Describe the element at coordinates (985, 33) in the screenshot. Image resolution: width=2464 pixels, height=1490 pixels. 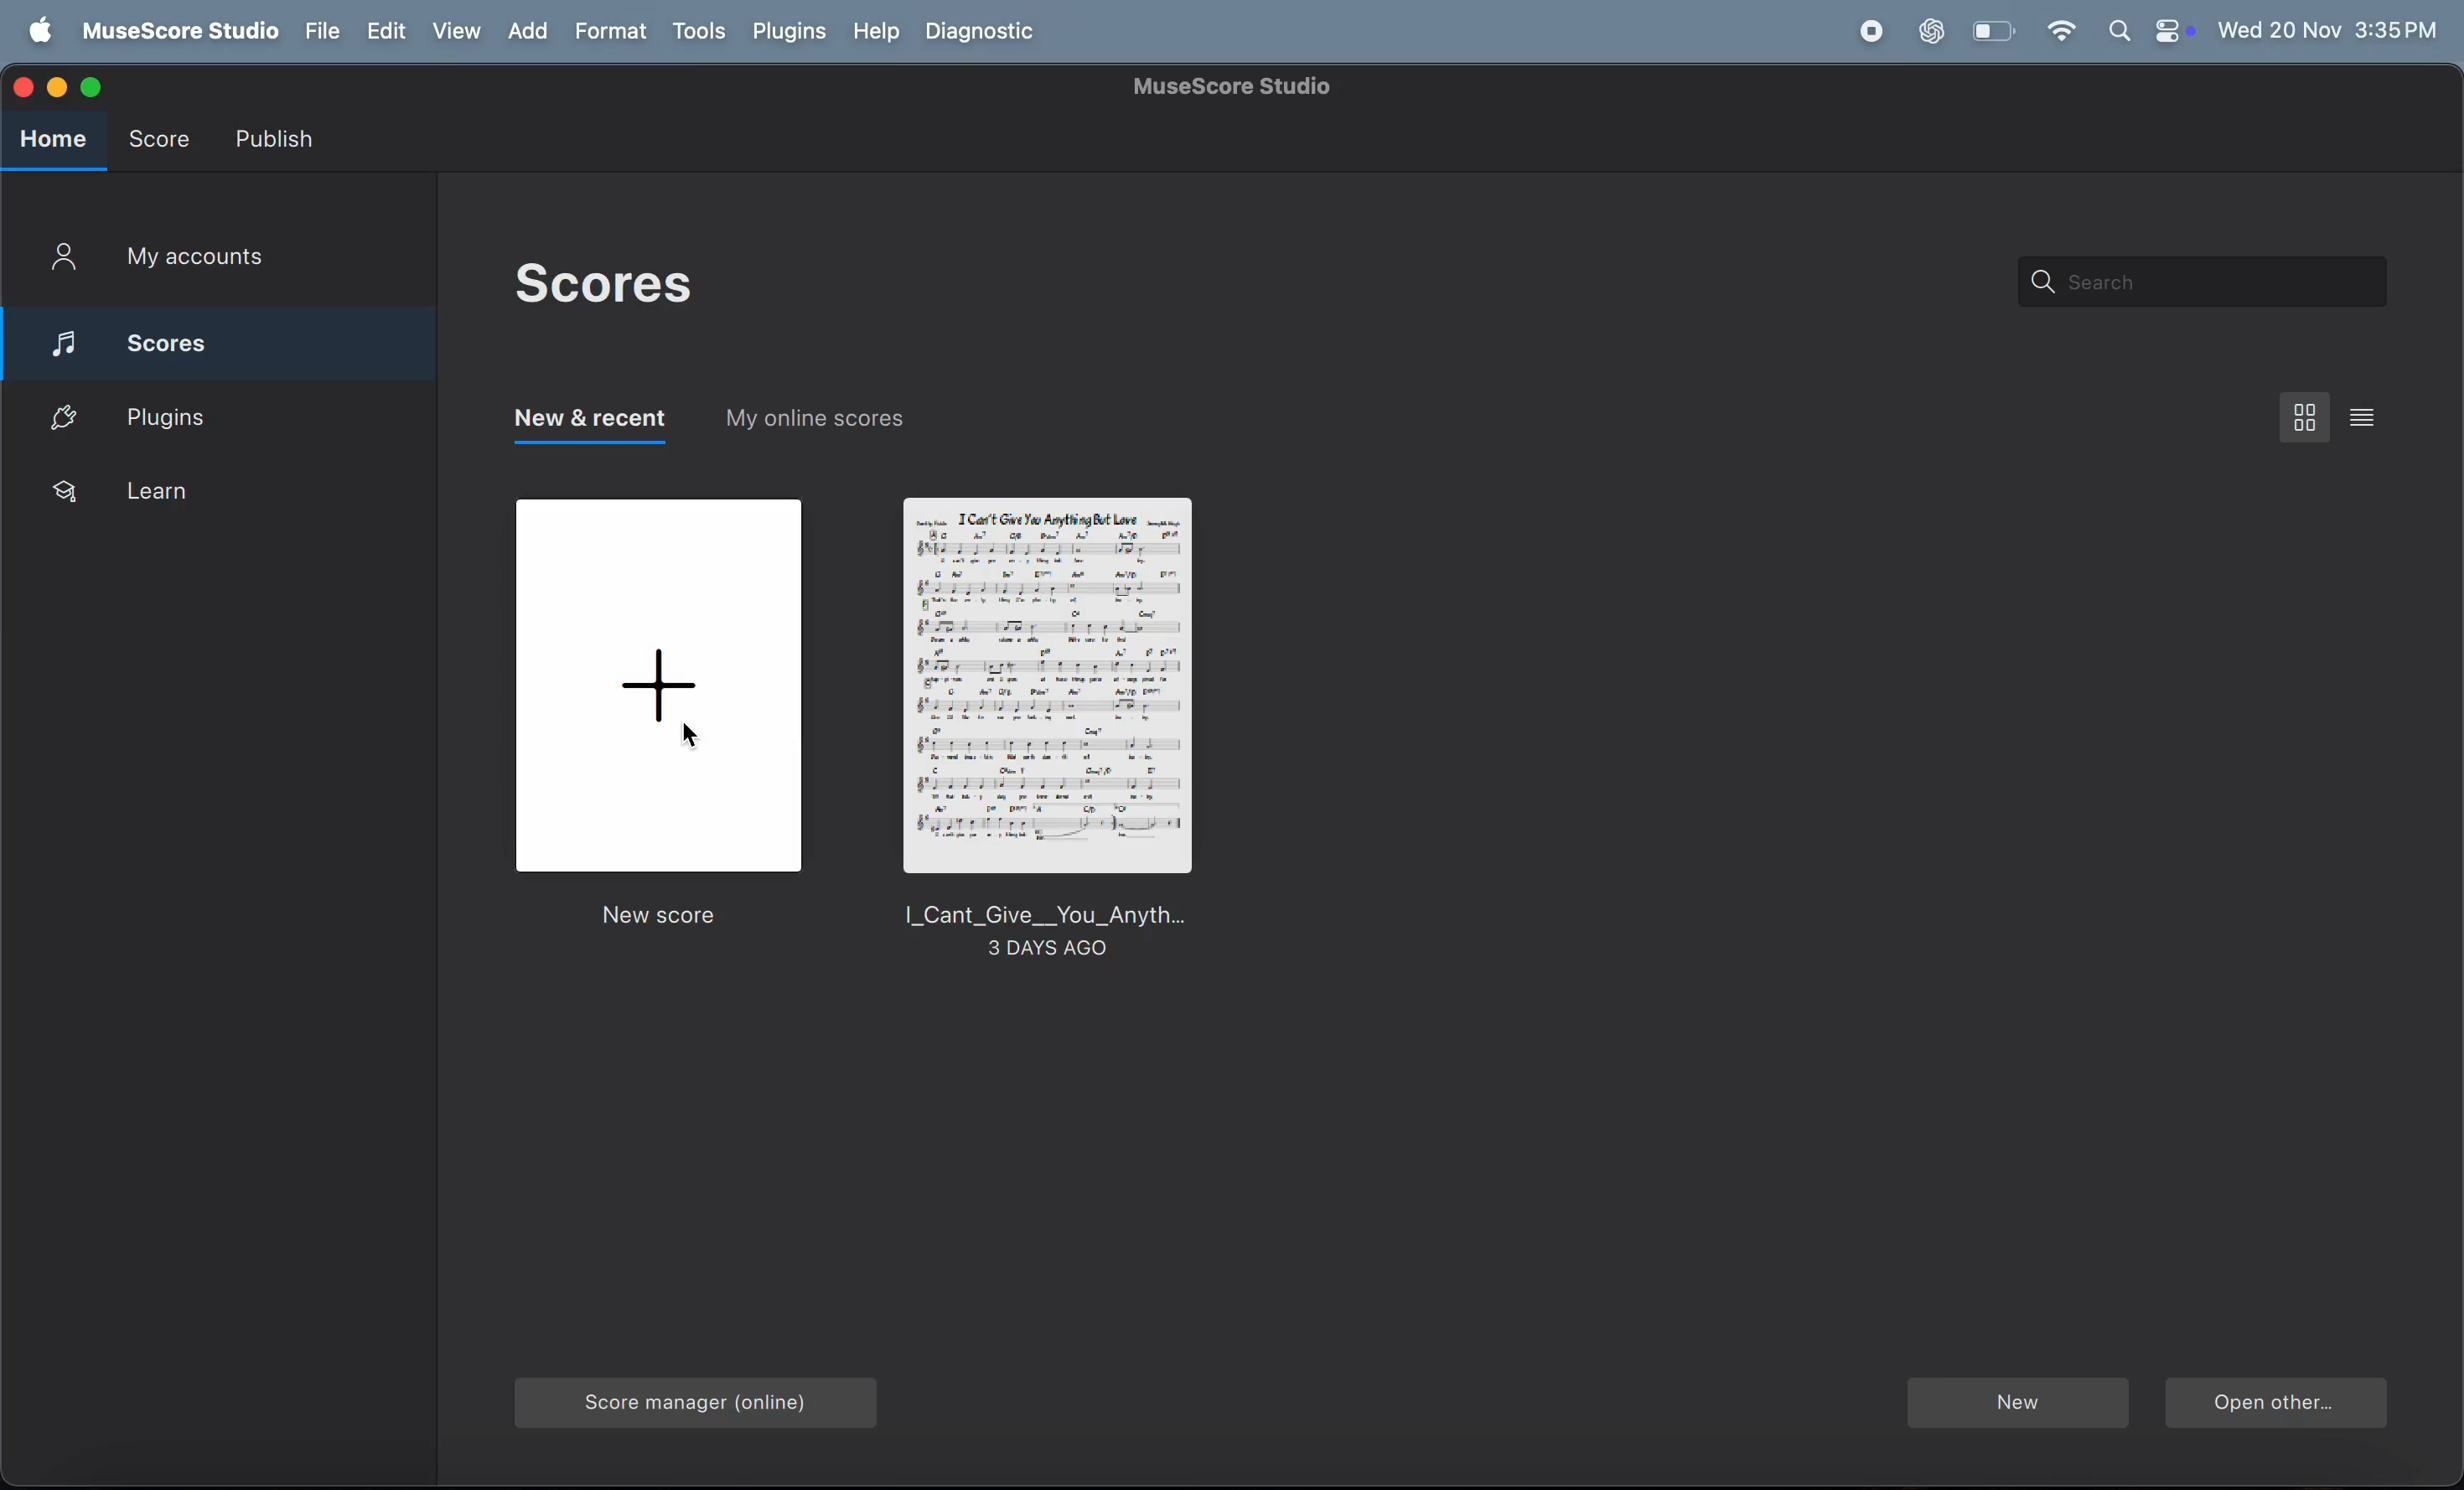
I see `diagnostics` at that location.